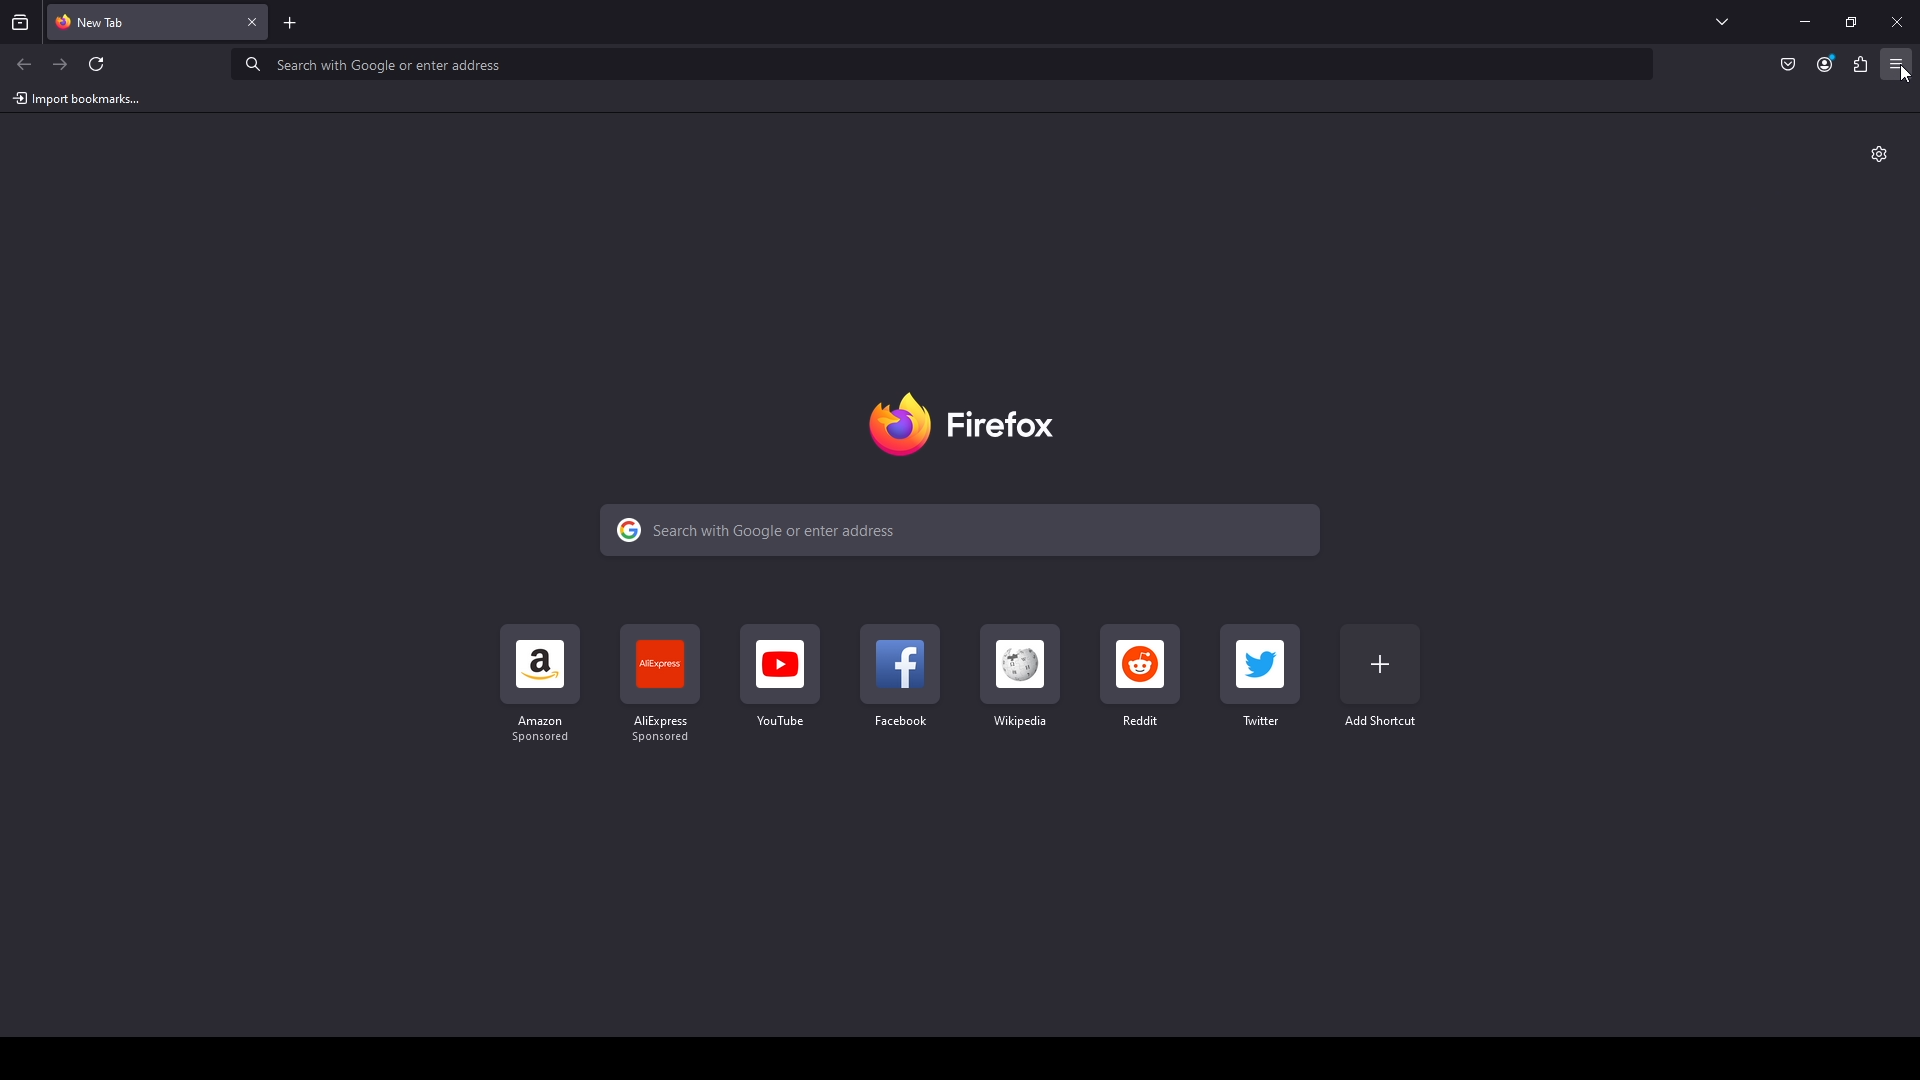  I want to click on cursor, so click(1895, 73).